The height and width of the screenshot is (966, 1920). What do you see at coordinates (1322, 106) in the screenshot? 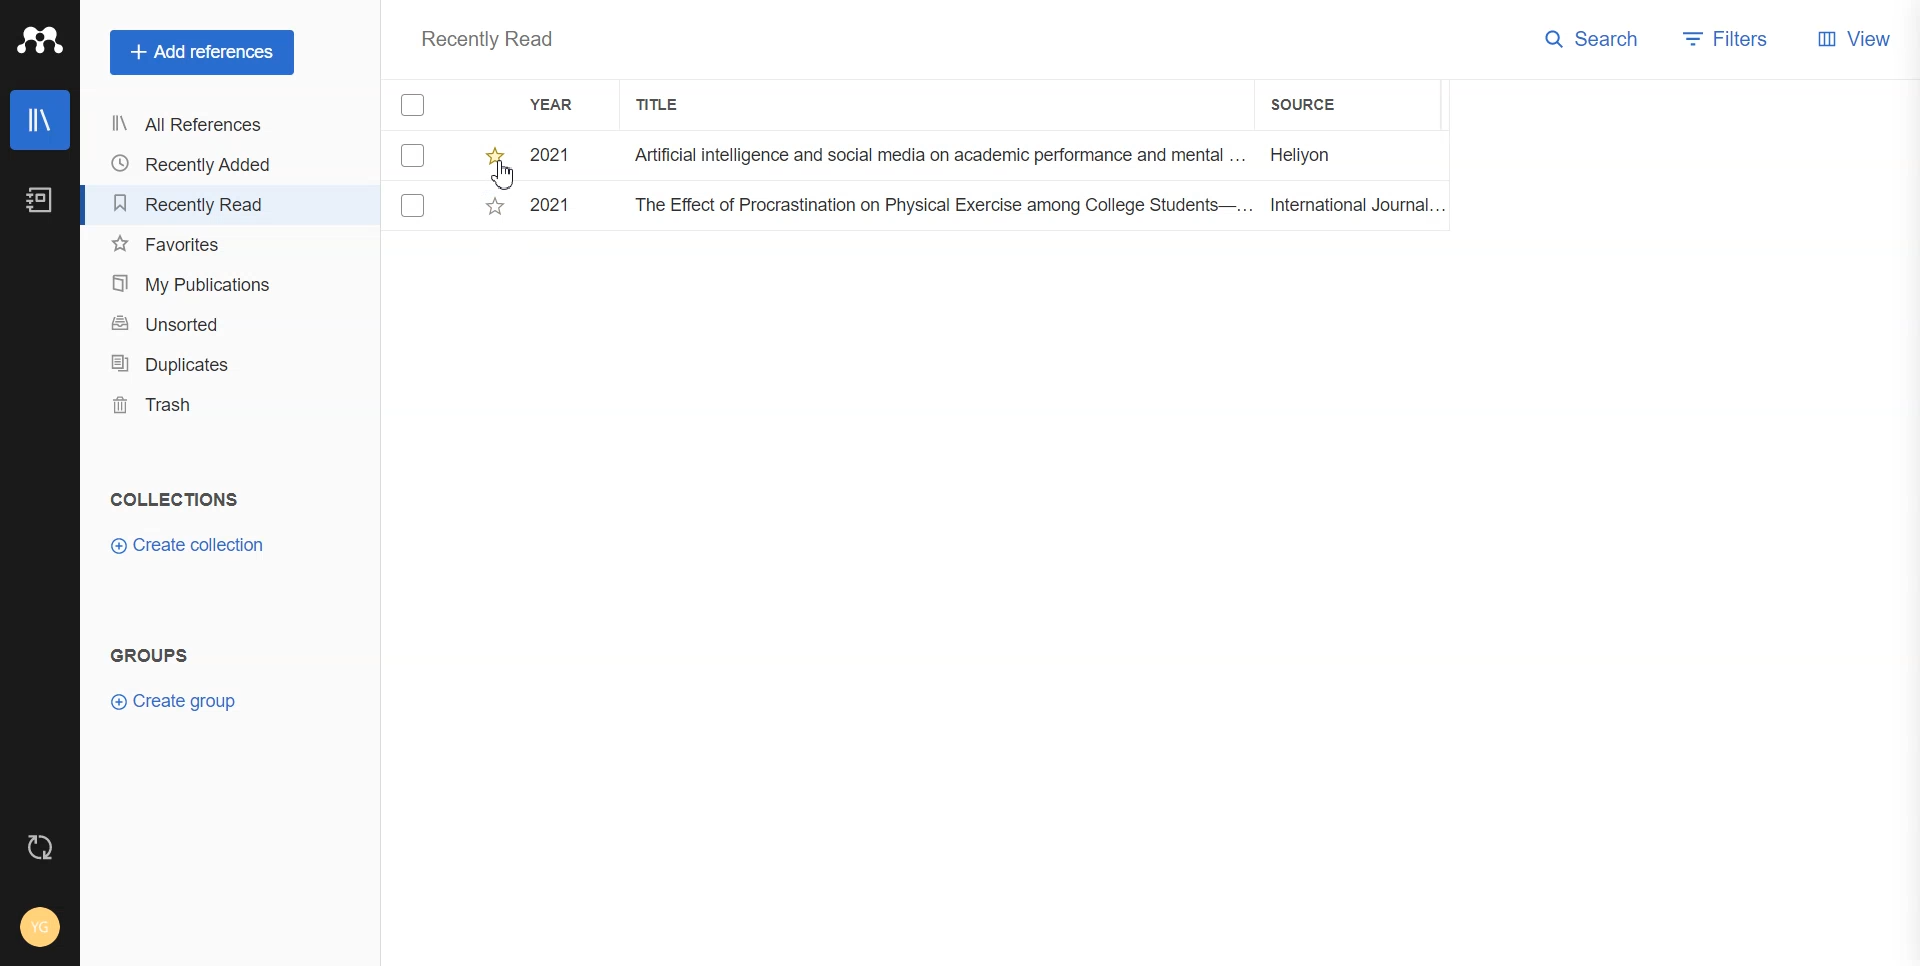
I see `Source` at bounding box center [1322, 106].